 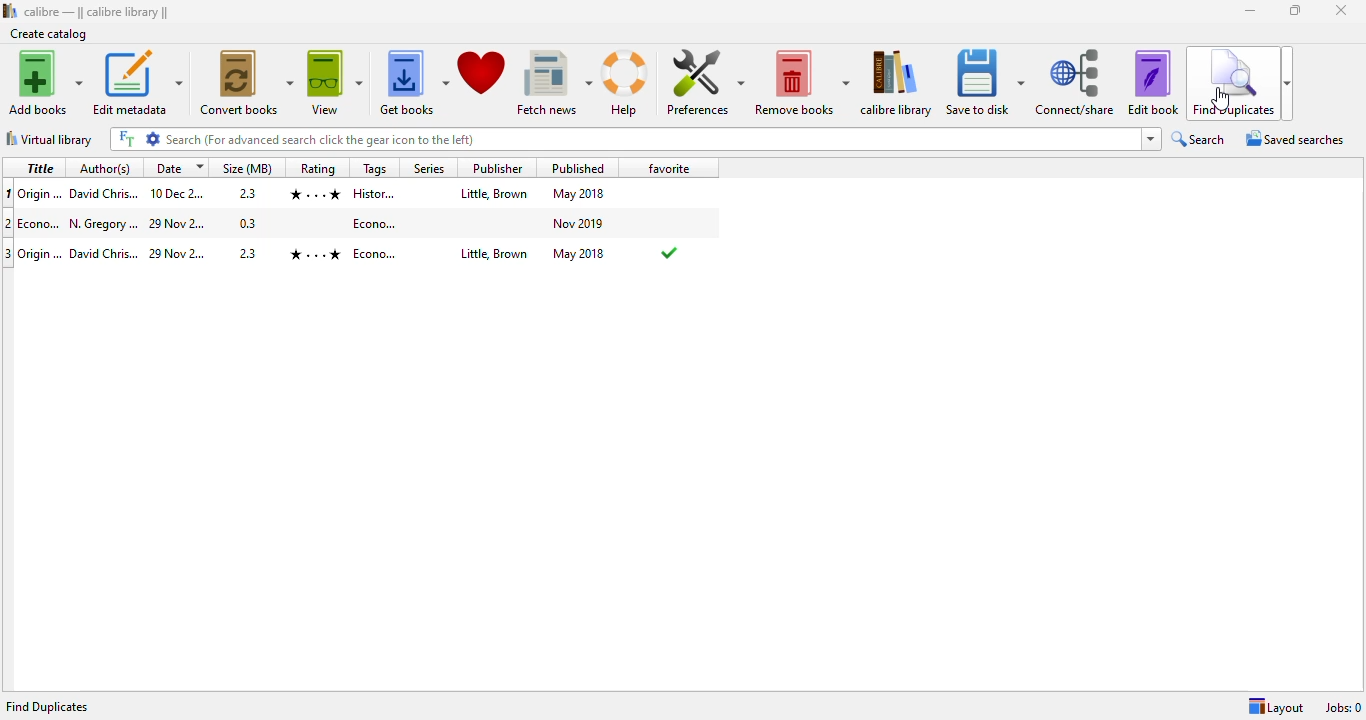 I want to click on published, so click(x=580, y=167).